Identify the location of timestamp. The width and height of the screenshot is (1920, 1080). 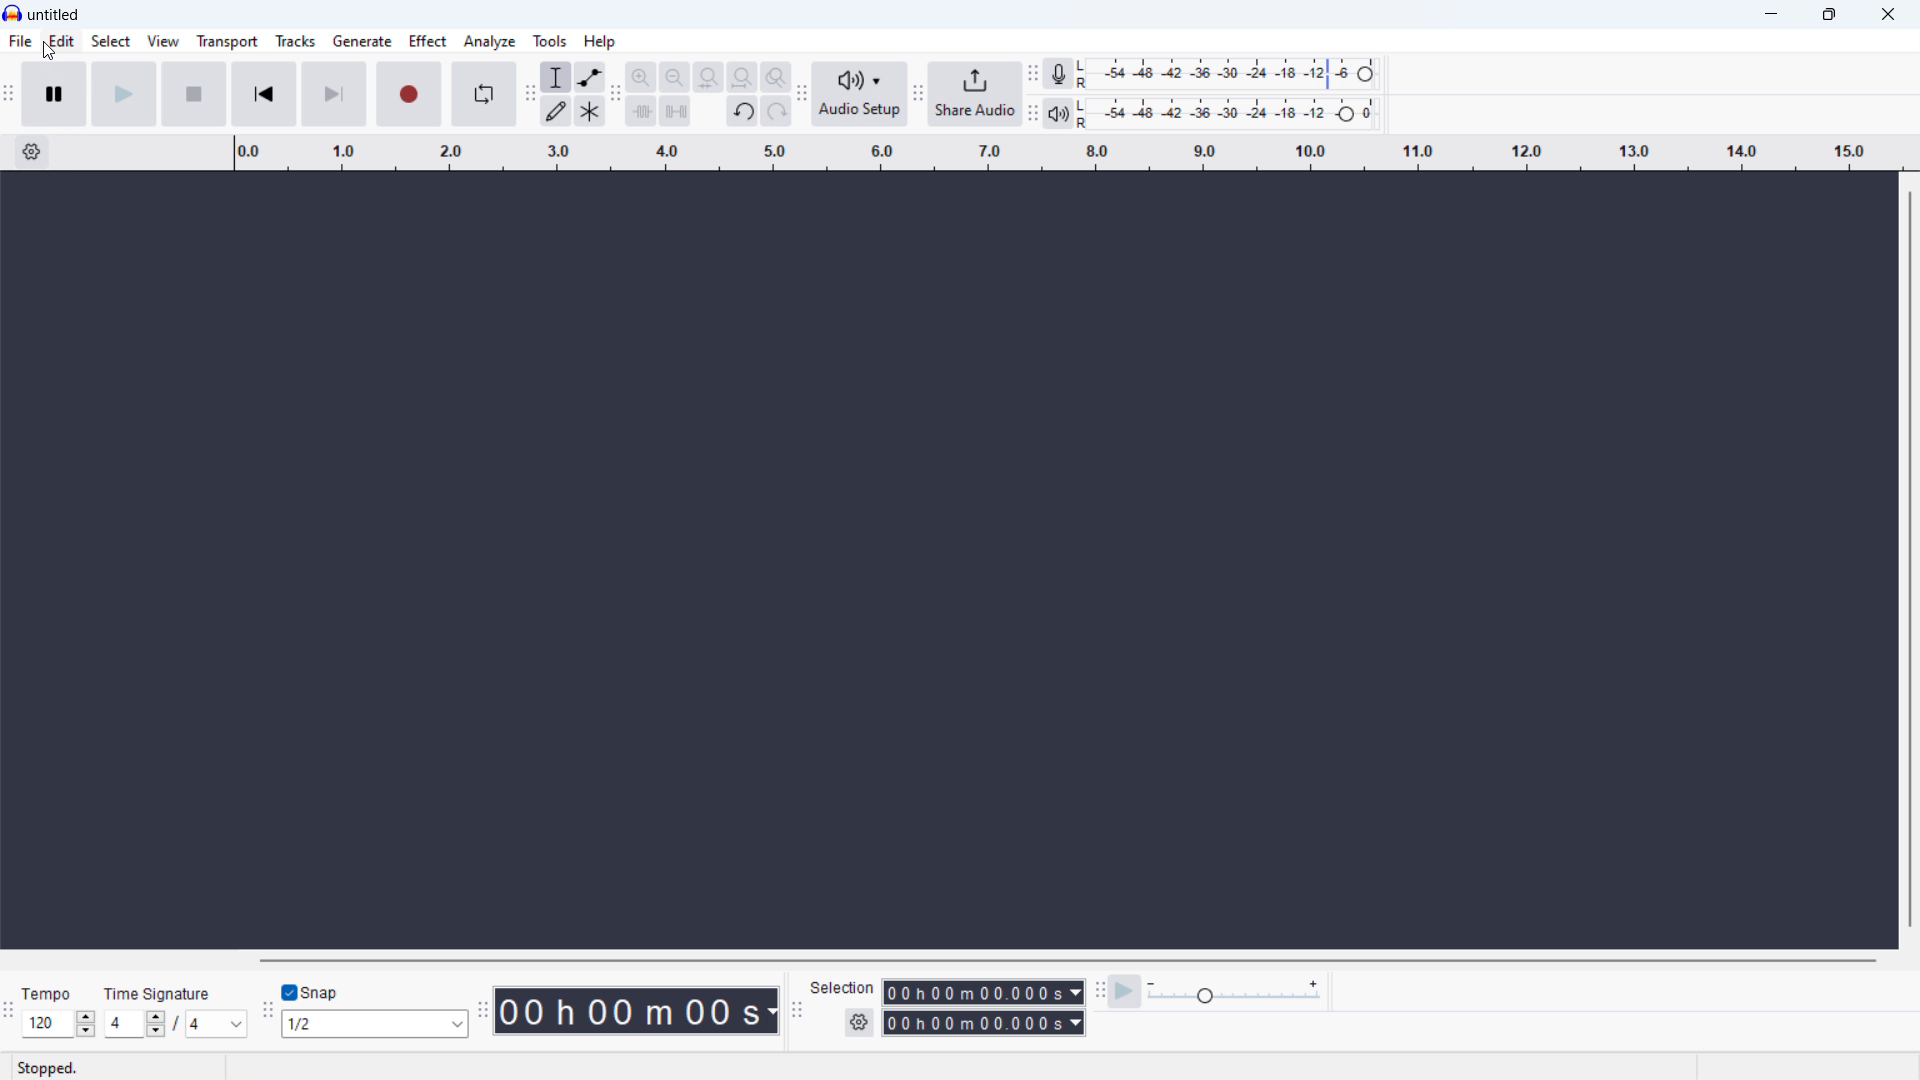
(640, 1011).